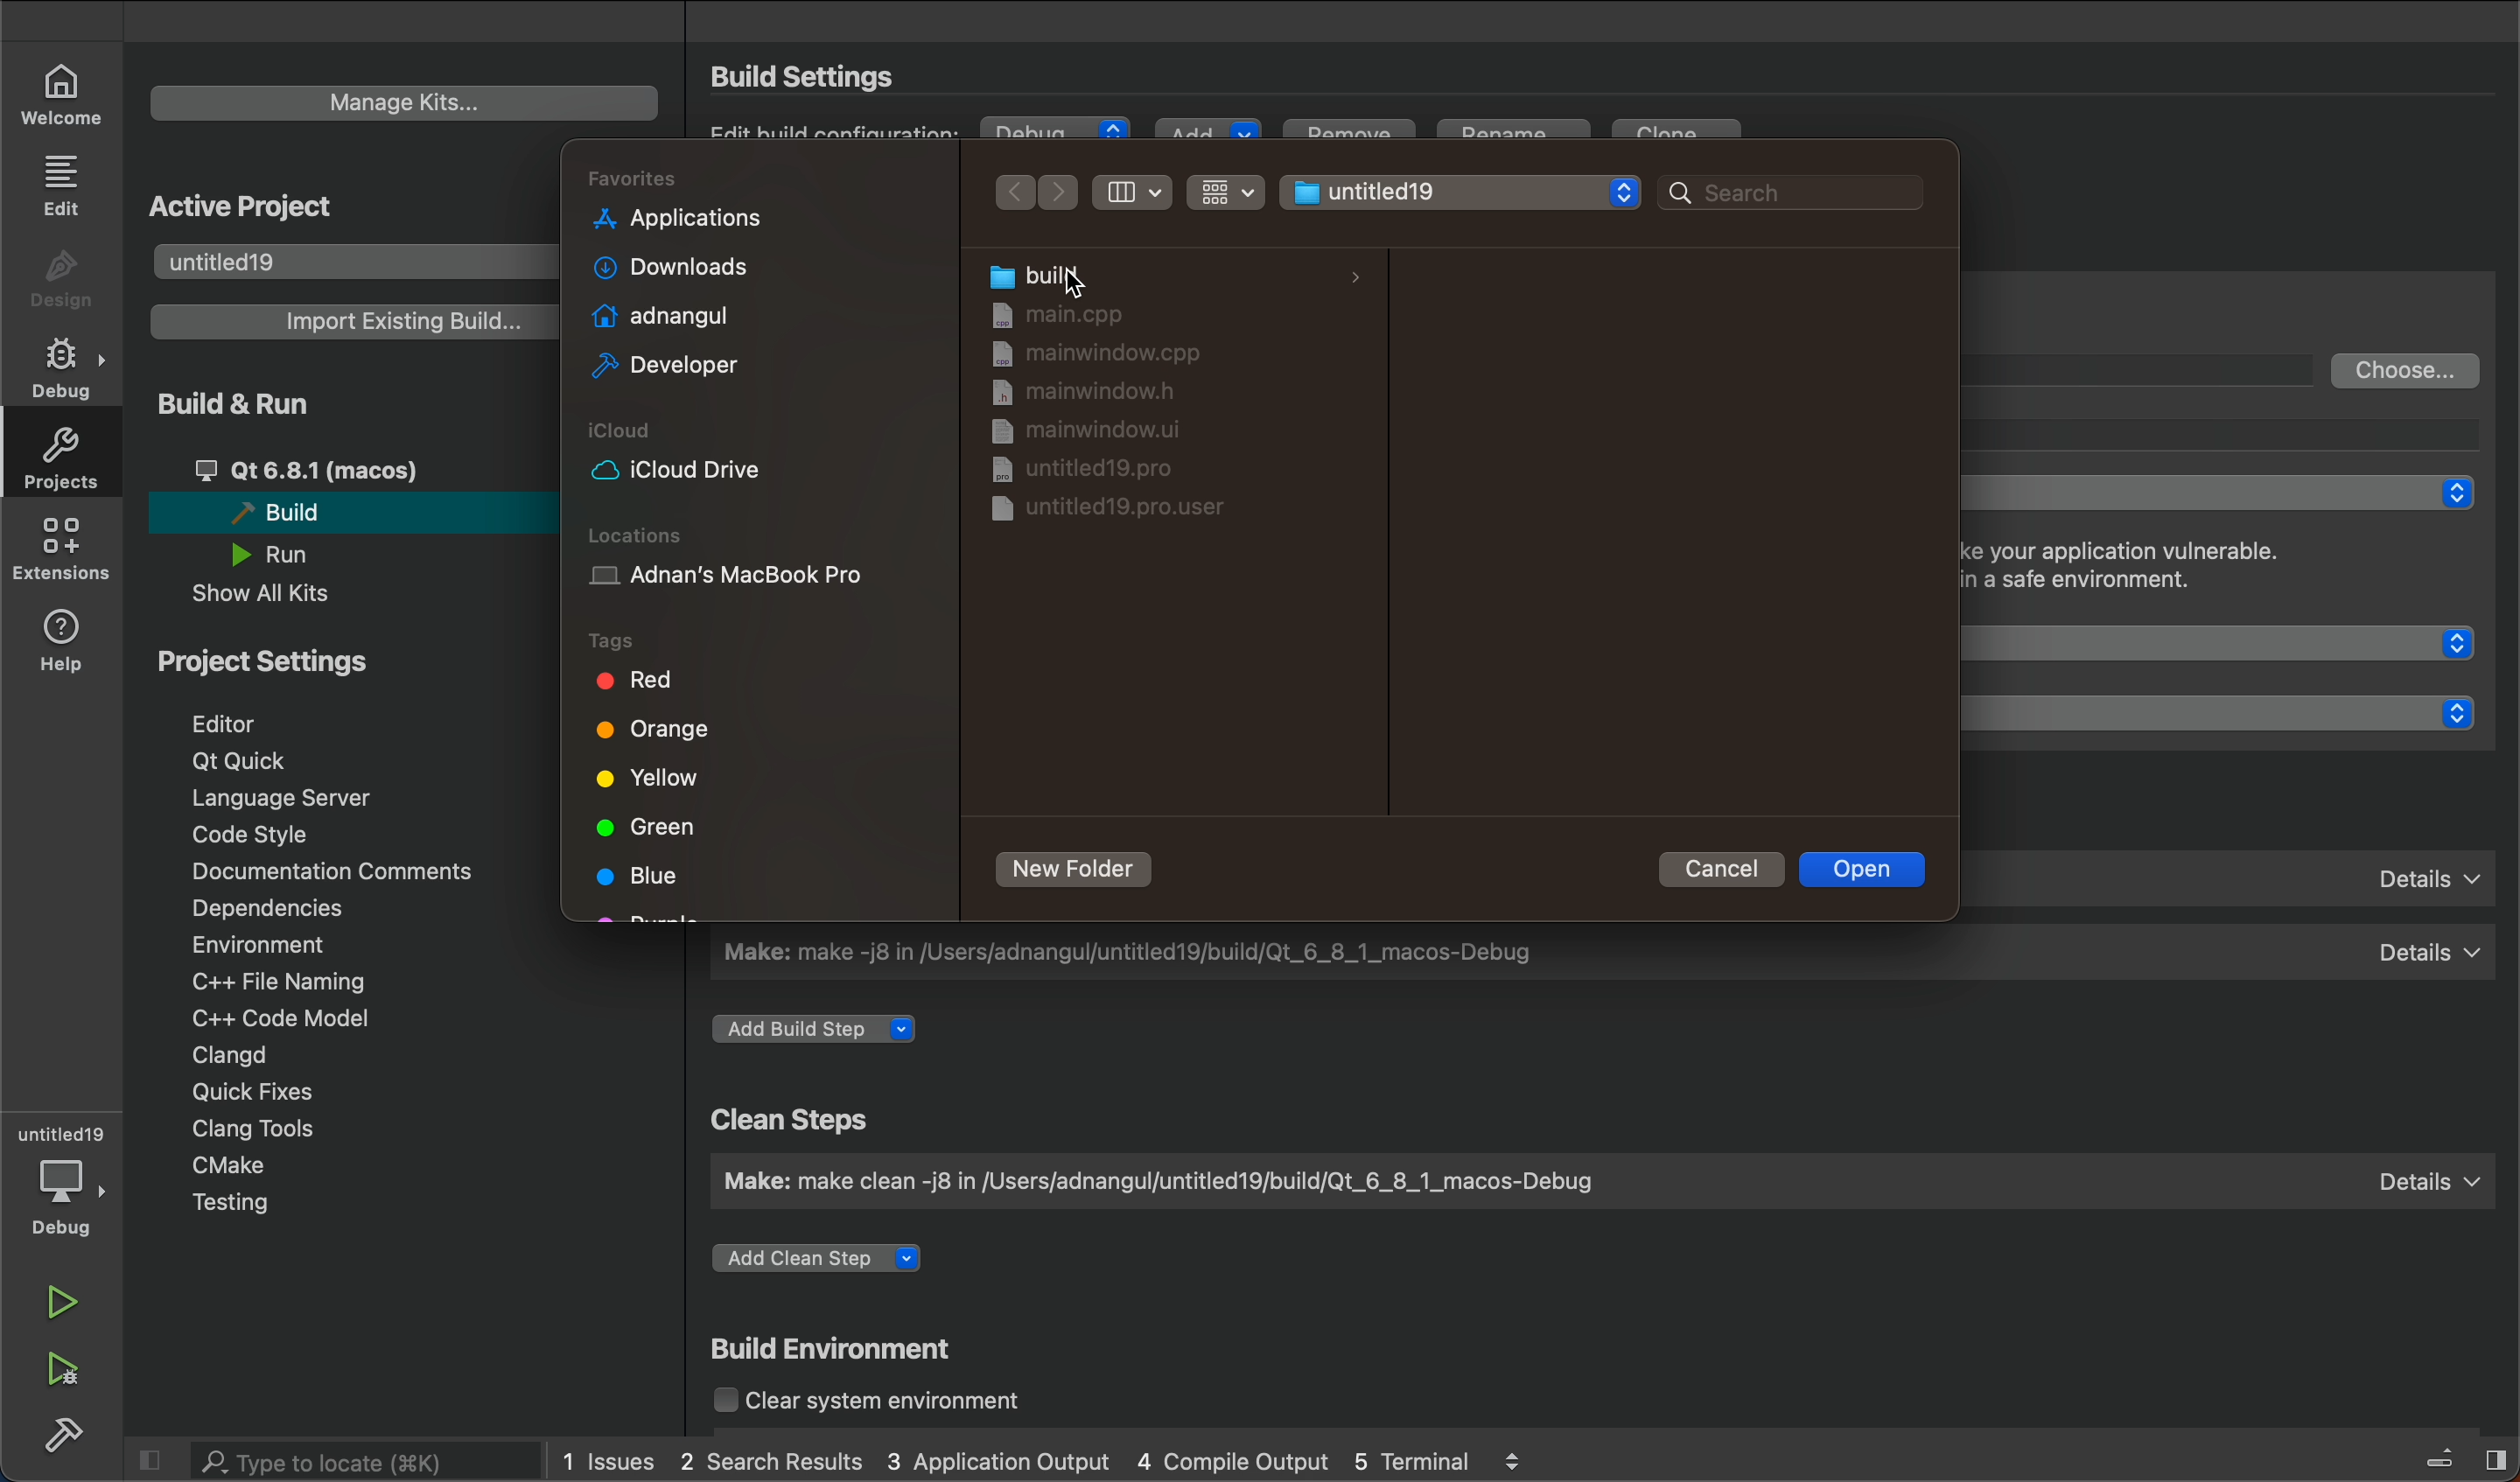 This screenshot has height=1482, width=2520. Describe the element at coordinates (659, 367) in the screenshot. I see `developer` at that location.